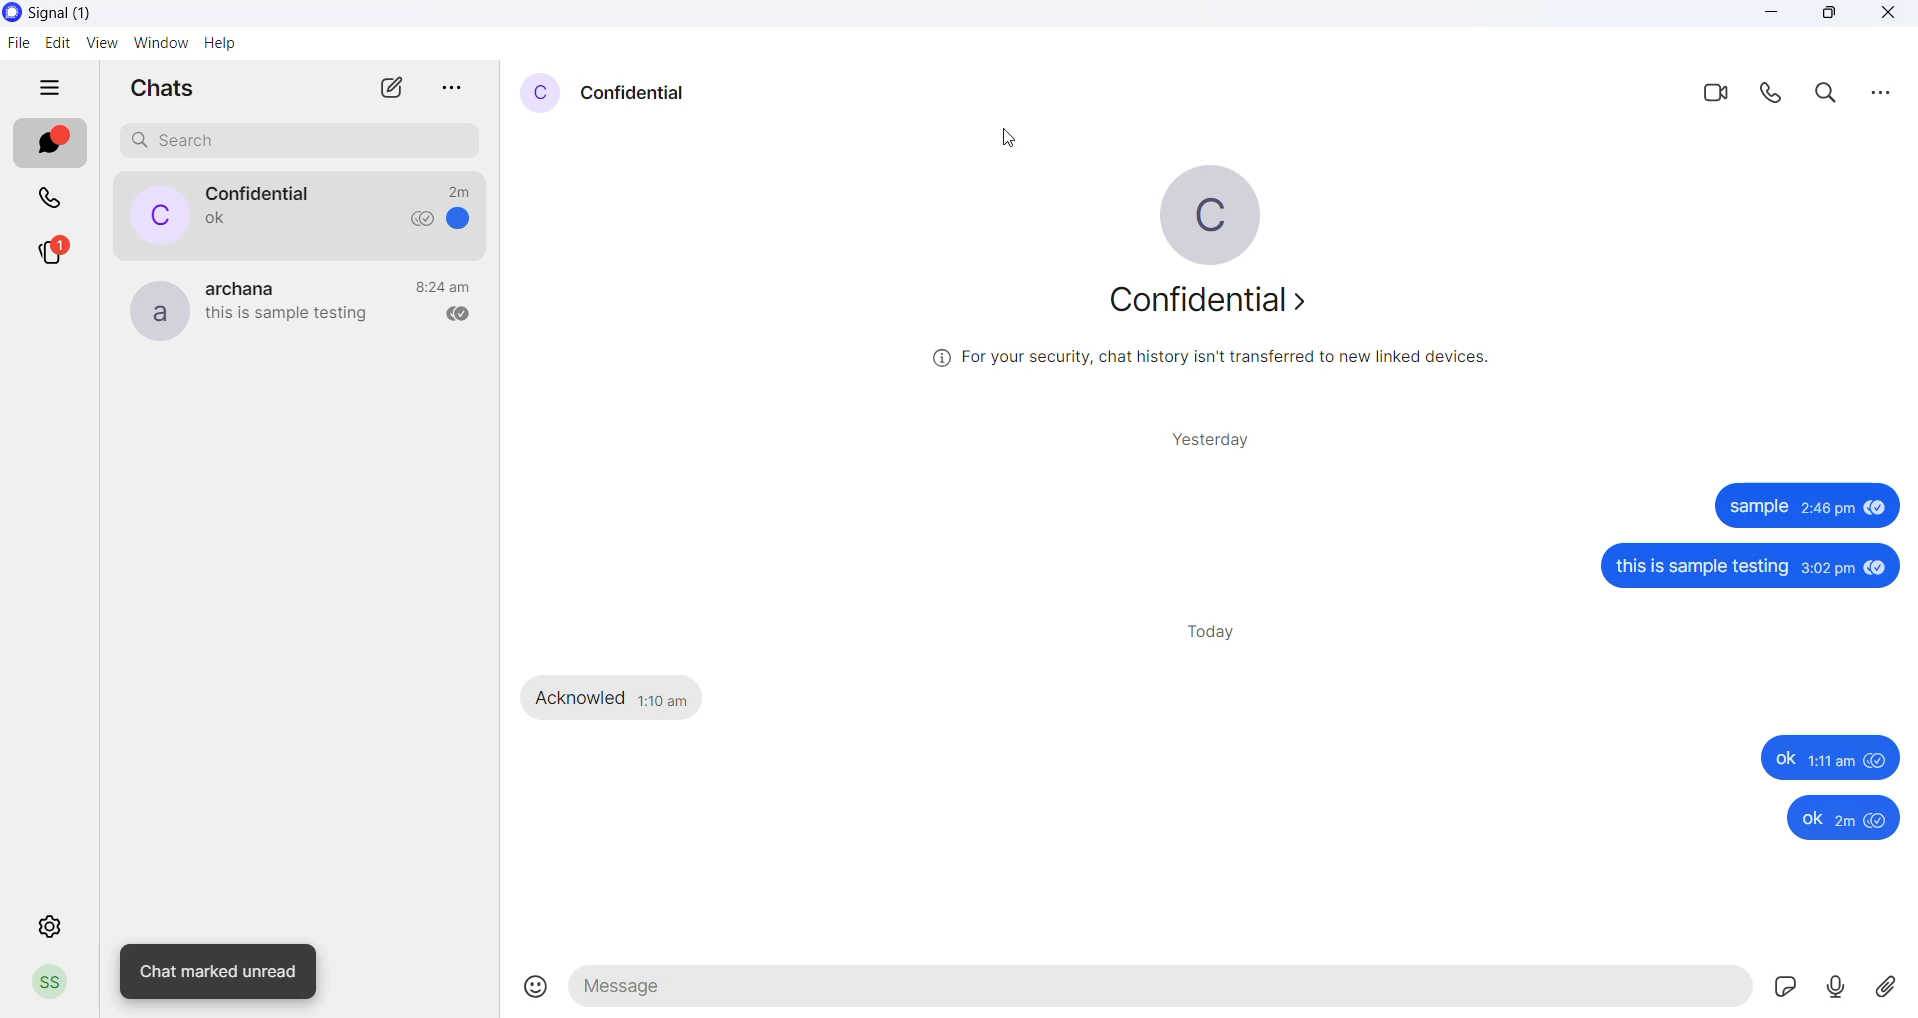  I want to click on chats heading, so click(165, 89).